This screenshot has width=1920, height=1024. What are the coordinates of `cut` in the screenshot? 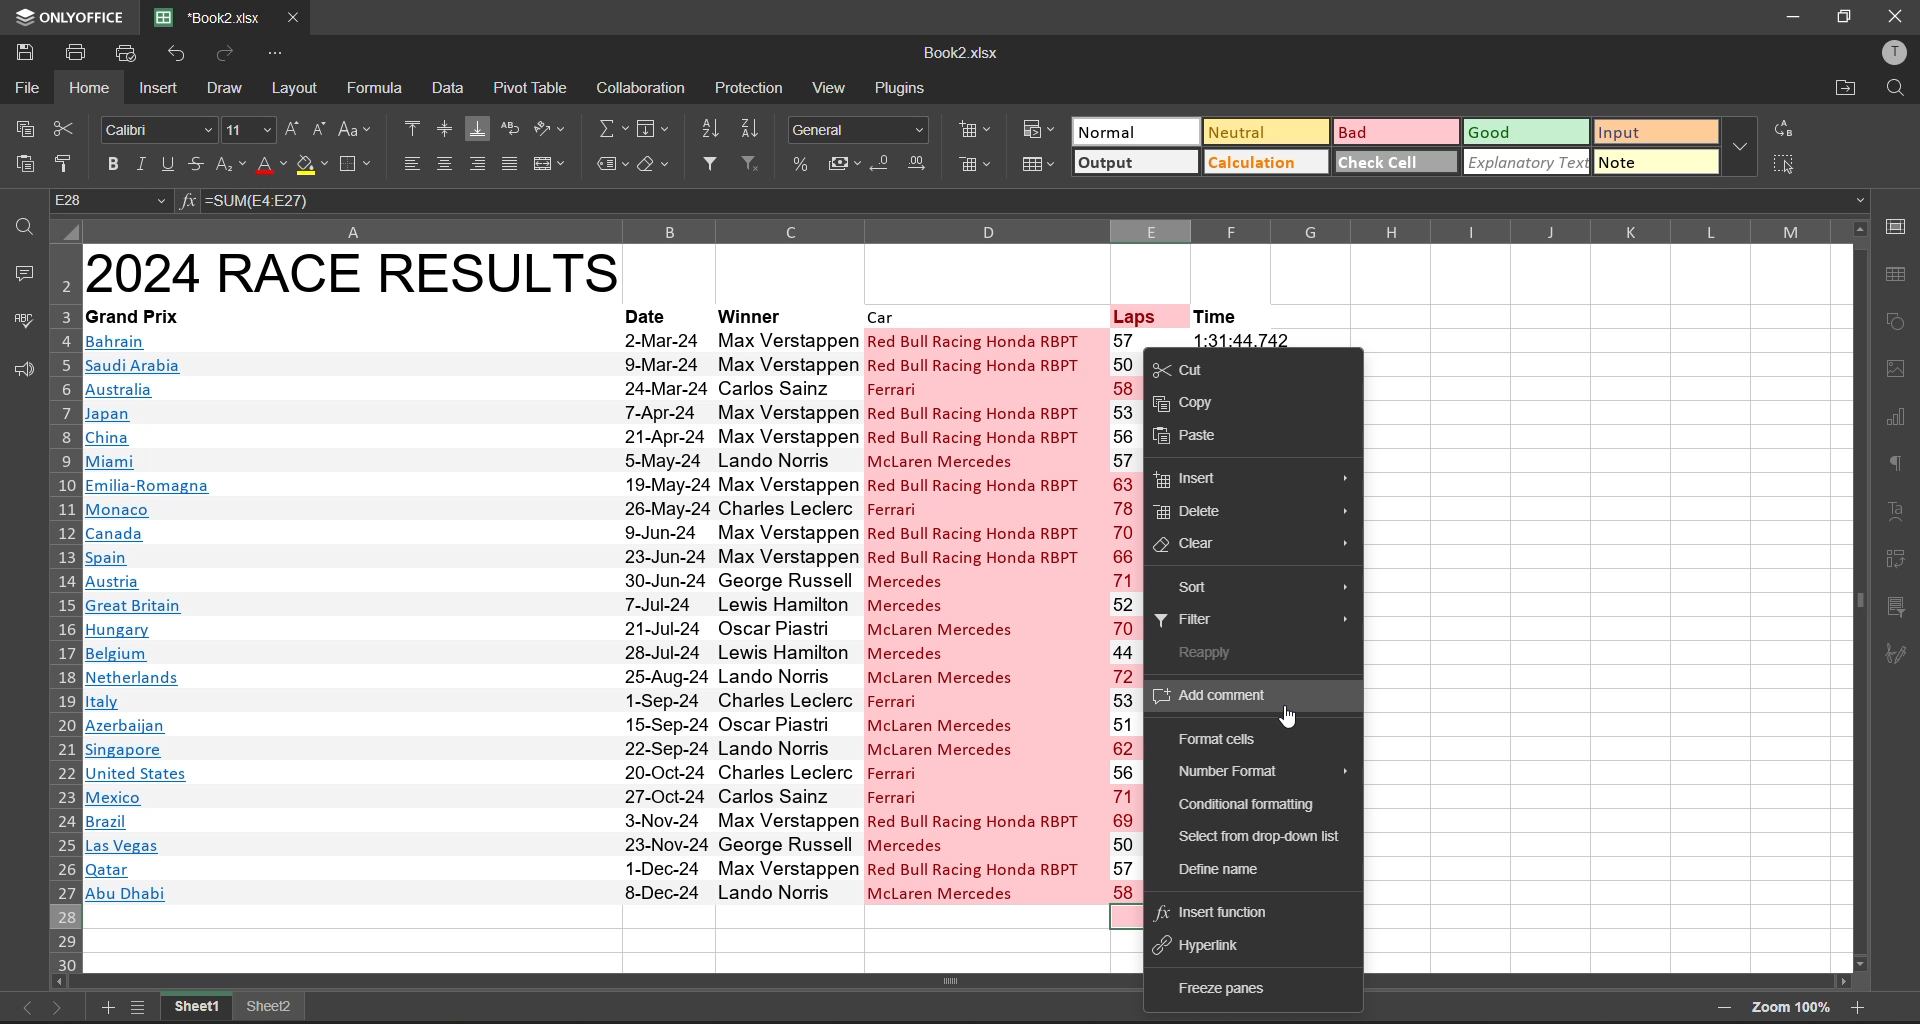 It's located at (66, 127).